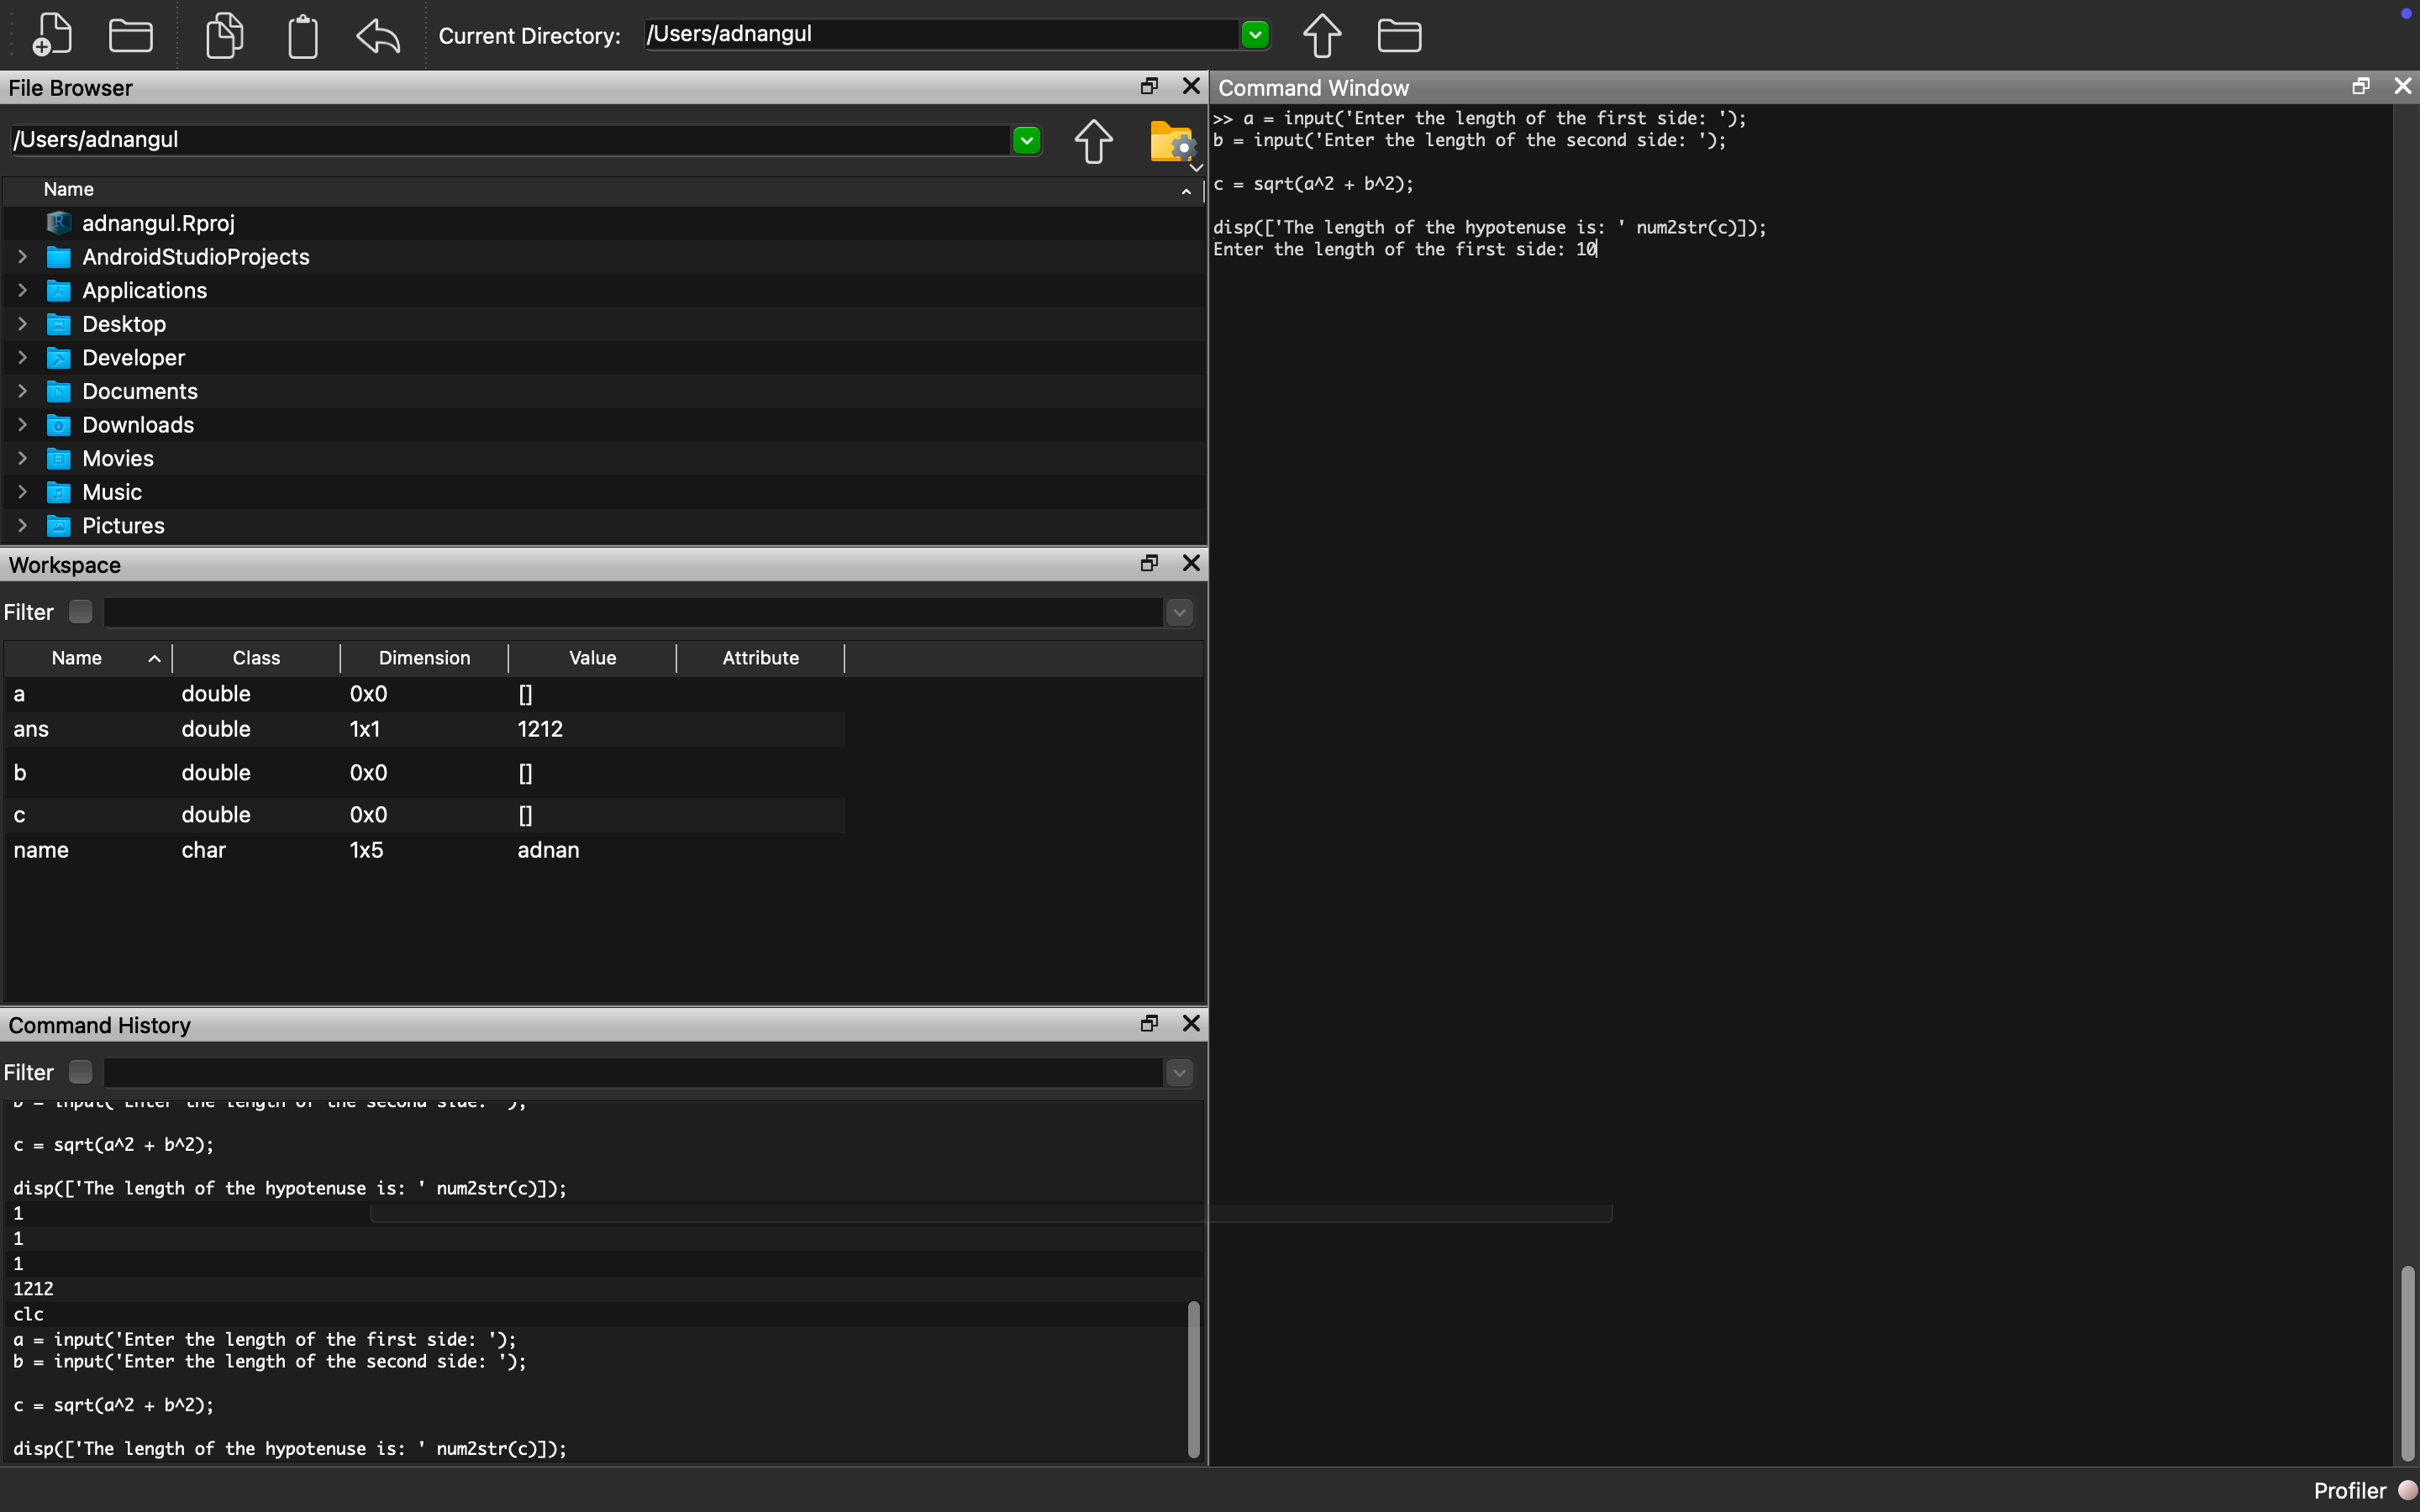  I want to click on folder, so click(1400, 33).